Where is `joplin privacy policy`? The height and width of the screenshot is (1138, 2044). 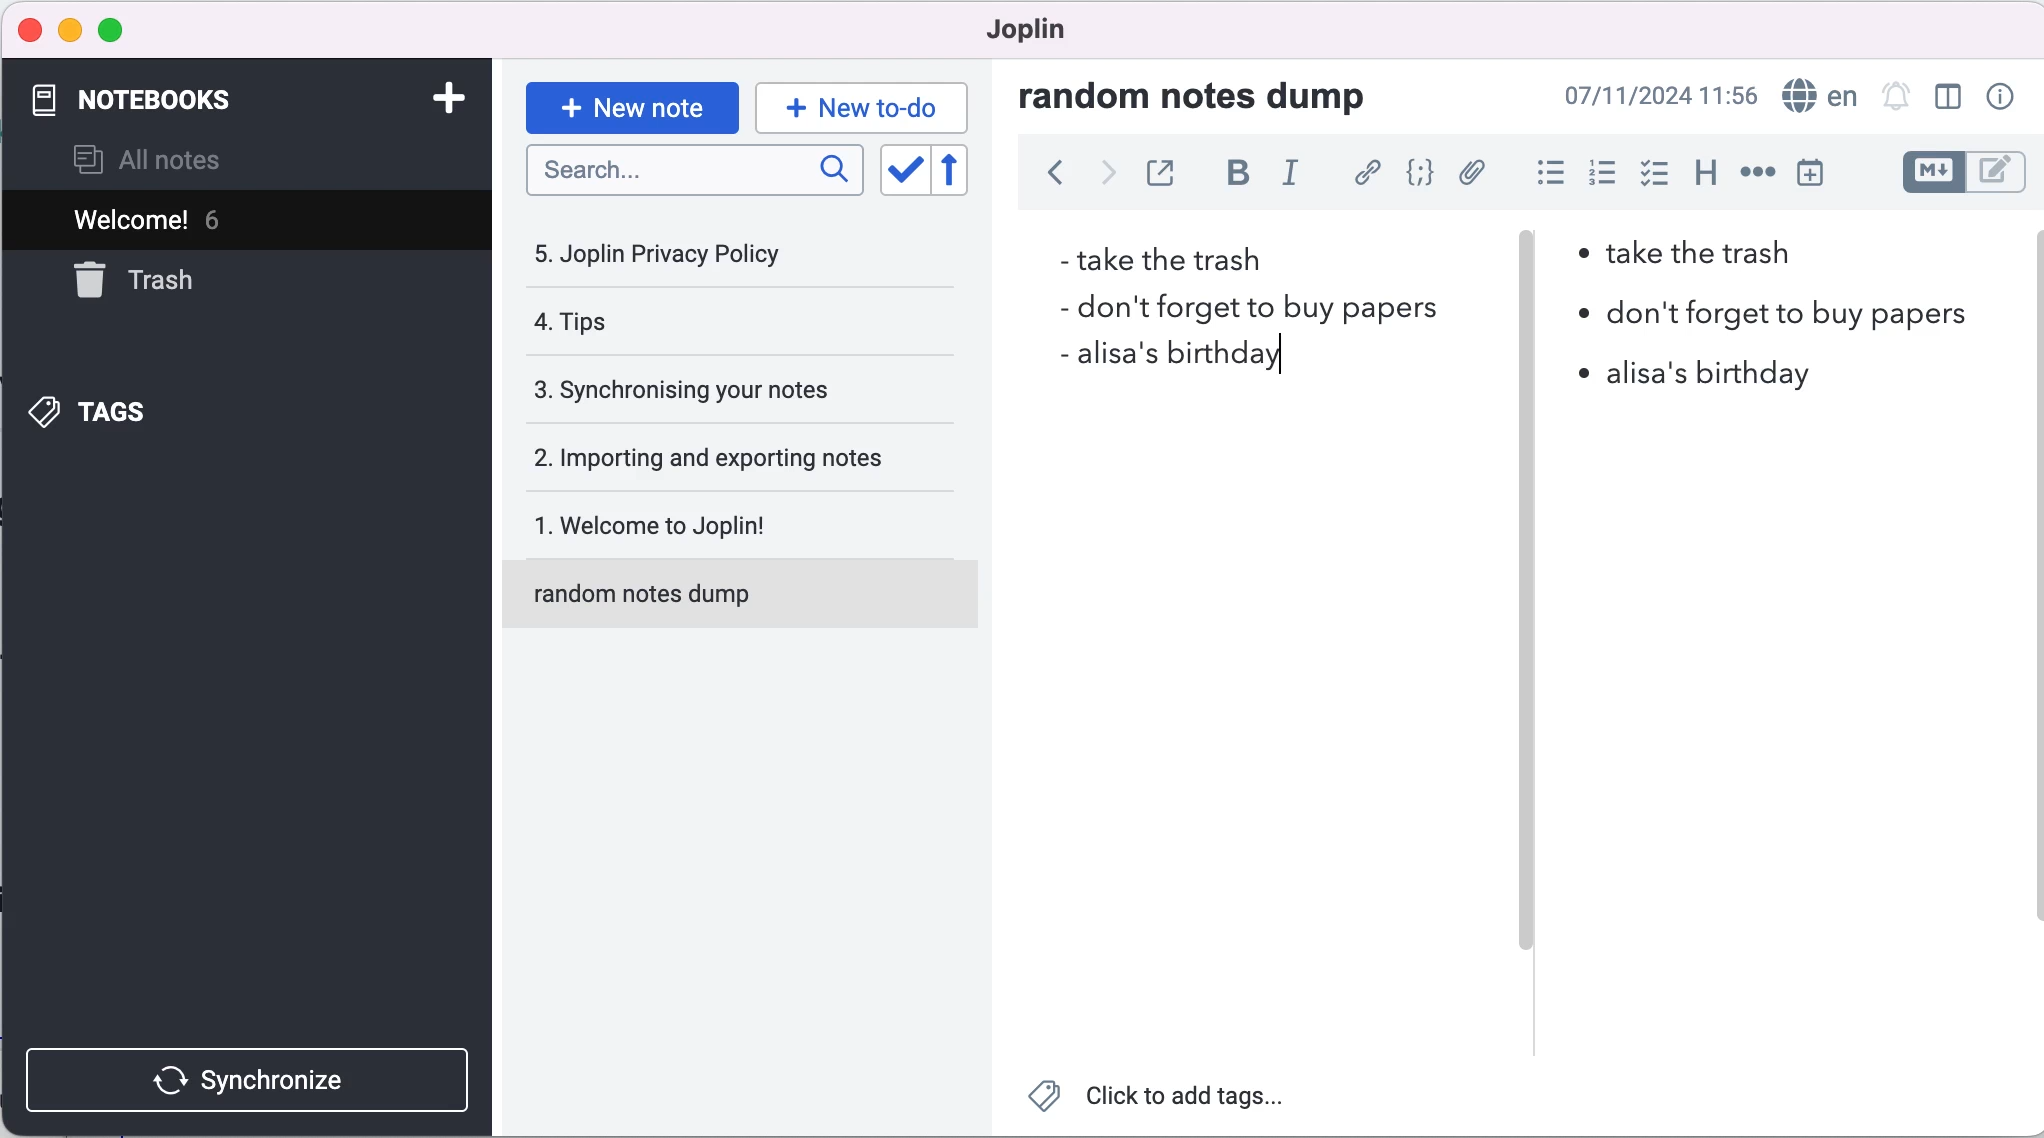
joplin privacy policy is located at coordinates (681, 253).